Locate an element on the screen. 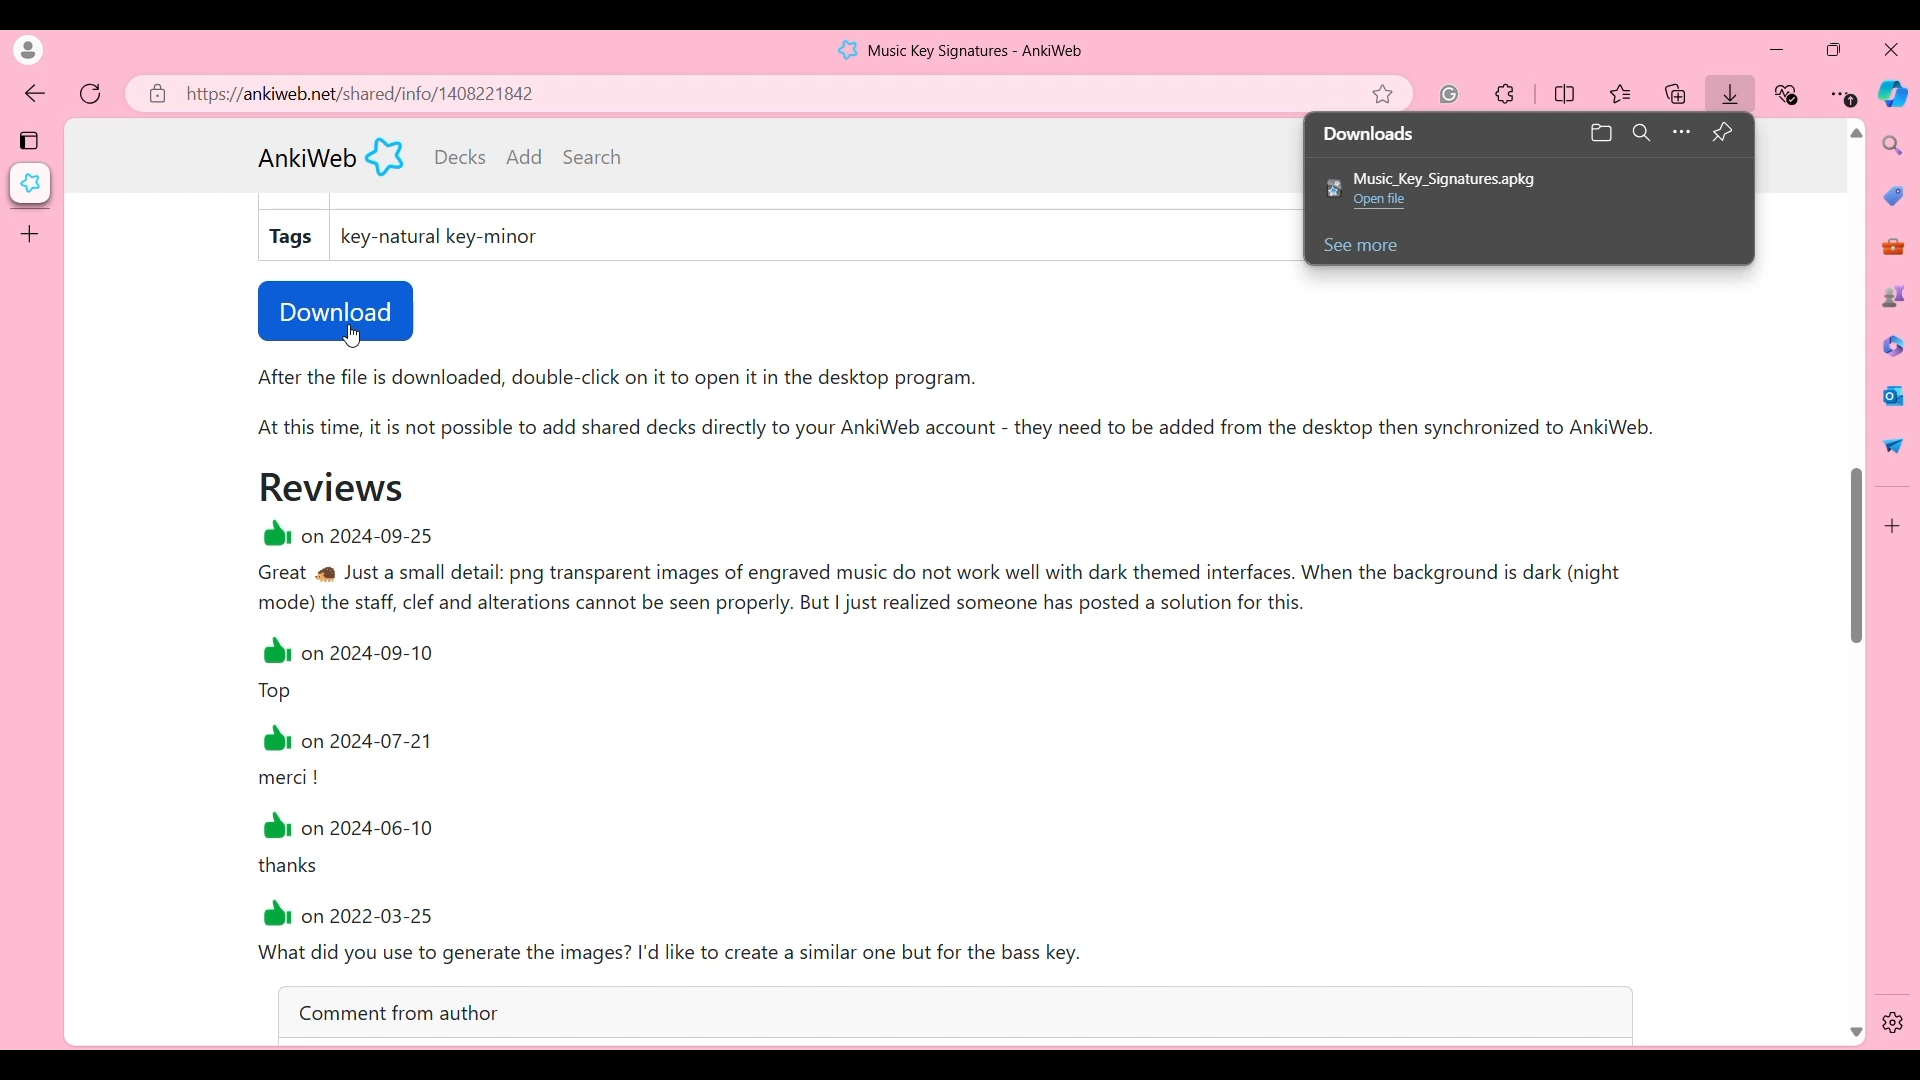 This screenshot has height=1080, width=1920. Tools is located at coordinates (1893, 247).